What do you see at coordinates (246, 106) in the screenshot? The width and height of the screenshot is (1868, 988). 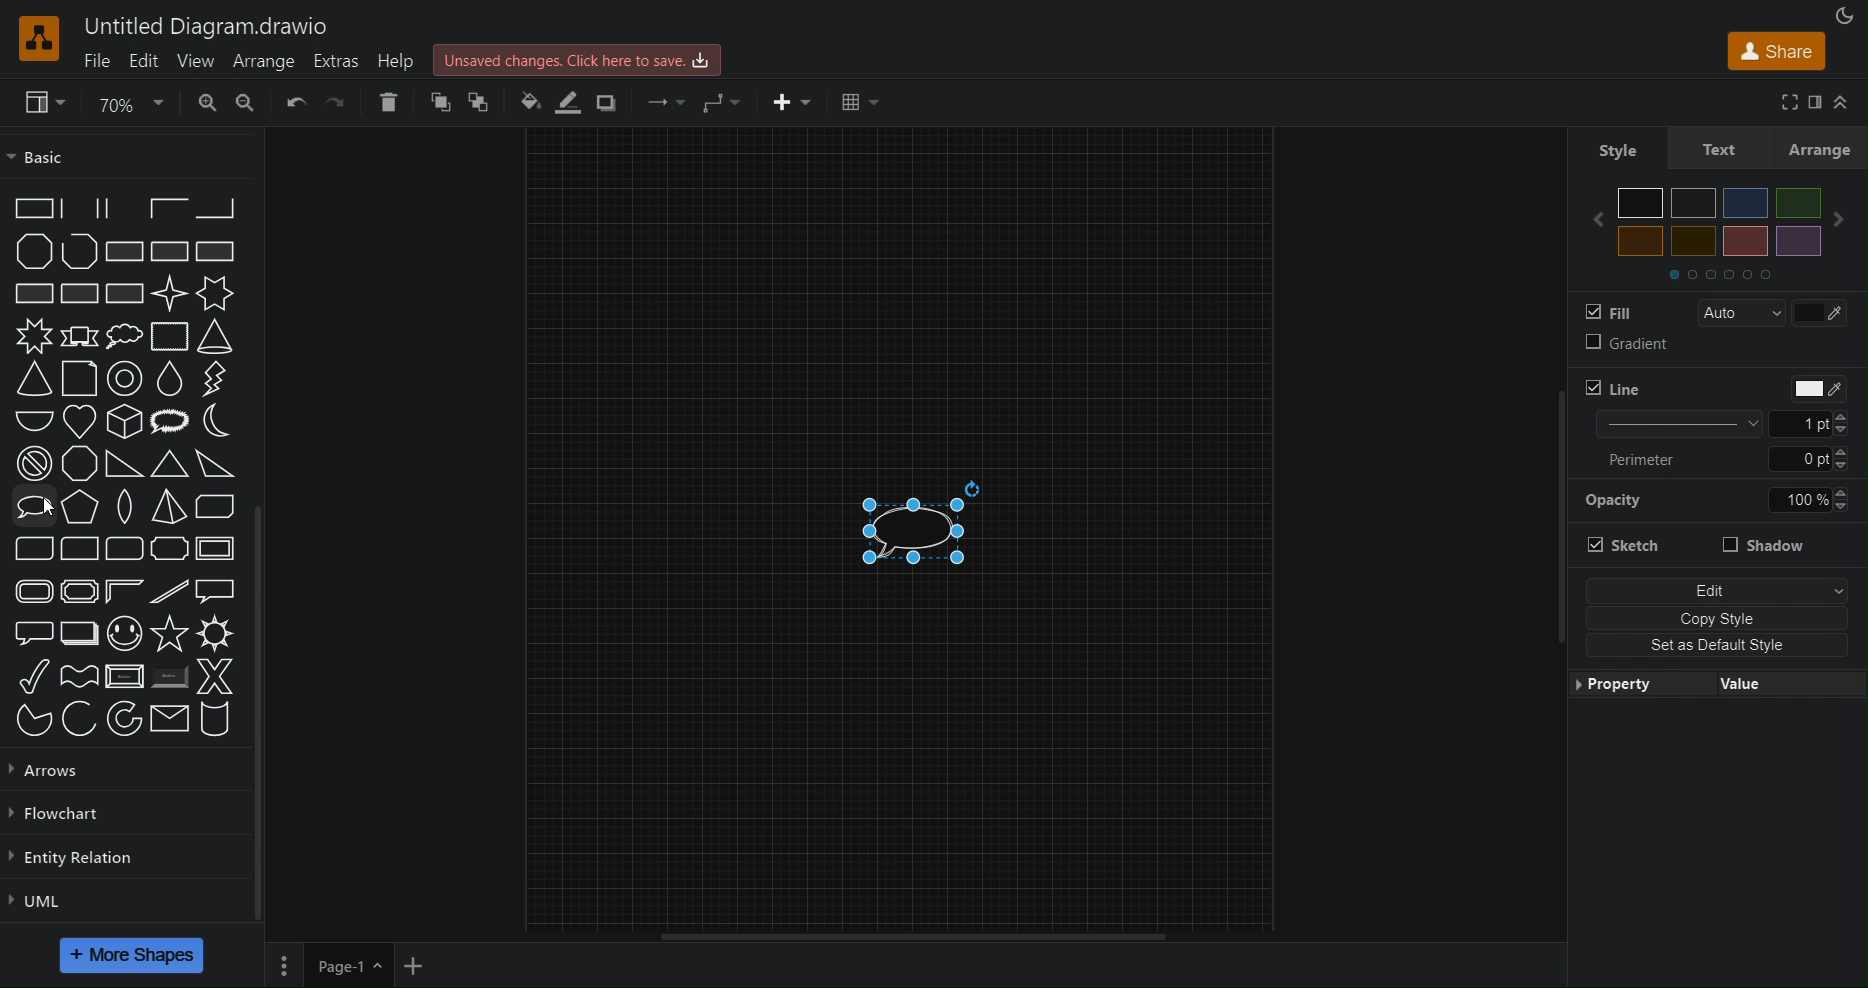 I see `Zoom out` at bounding box center [246, 106].